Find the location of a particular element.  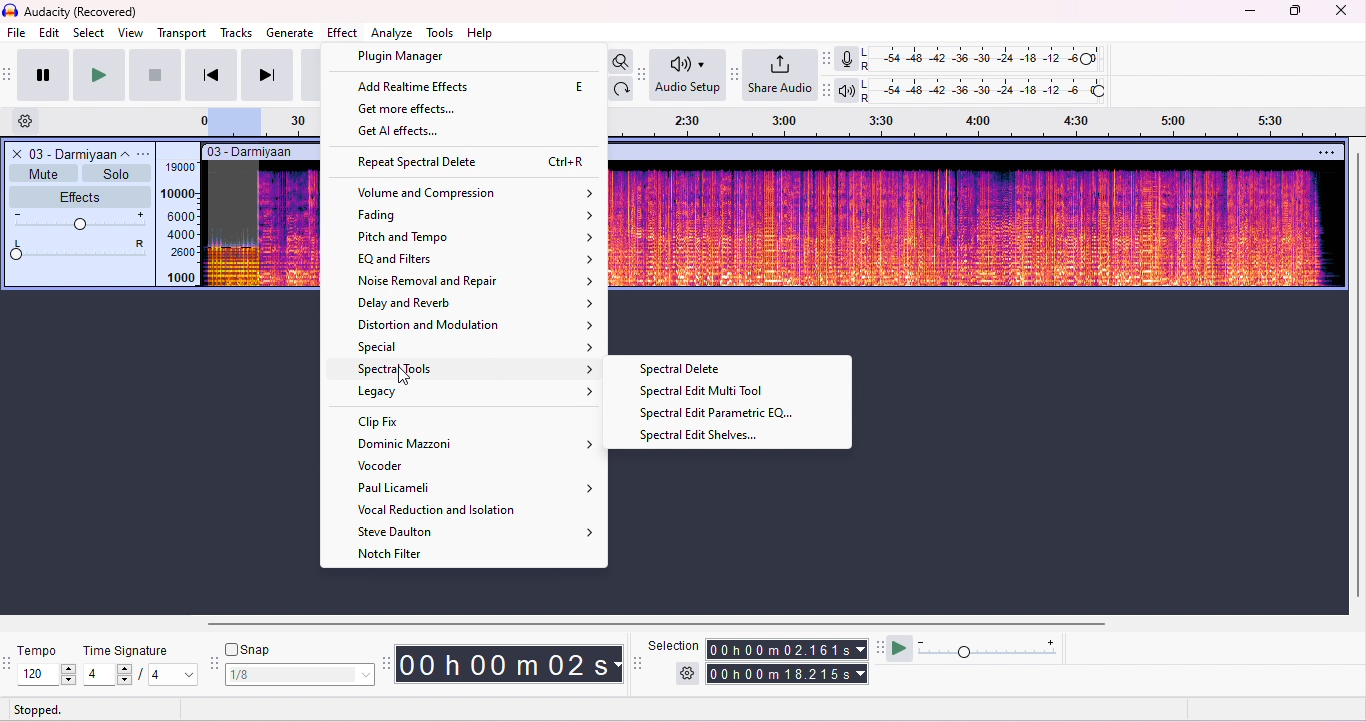

settings is located at coordinates (31, 122).